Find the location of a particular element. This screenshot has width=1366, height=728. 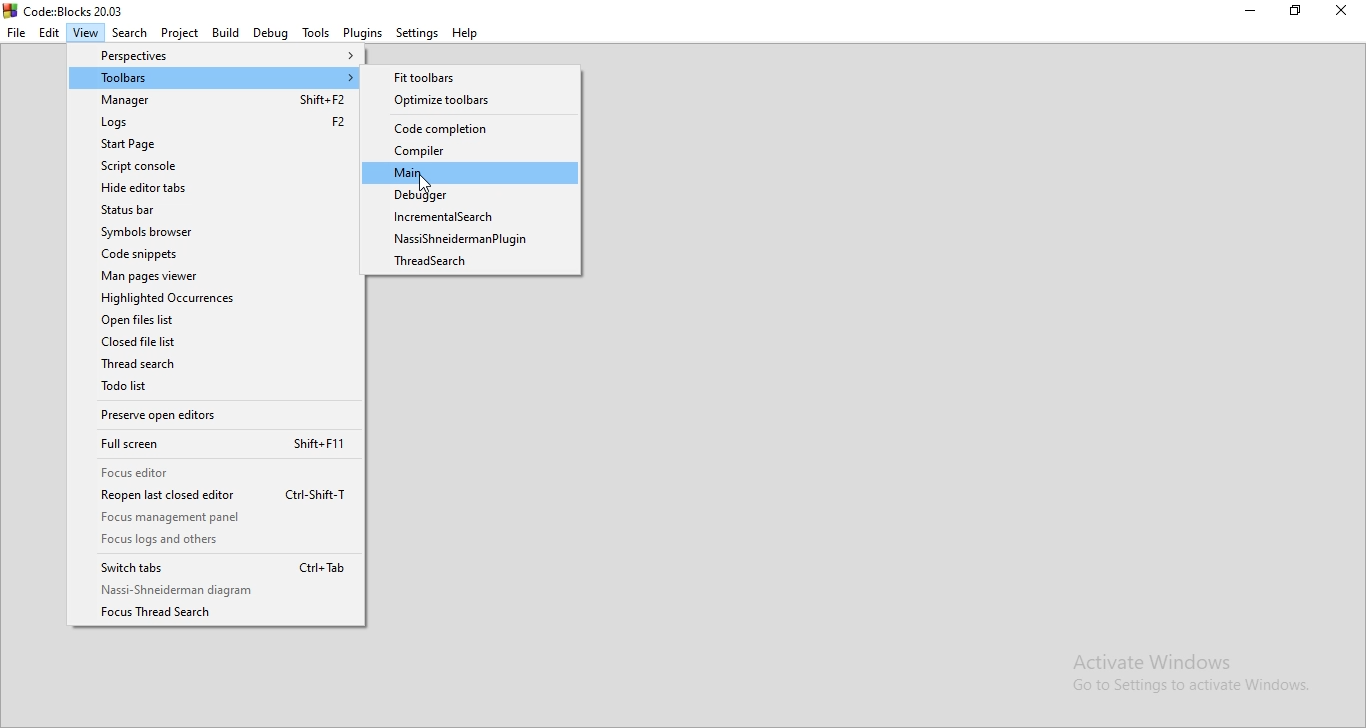

Script console is located at coordinates (215, 167).